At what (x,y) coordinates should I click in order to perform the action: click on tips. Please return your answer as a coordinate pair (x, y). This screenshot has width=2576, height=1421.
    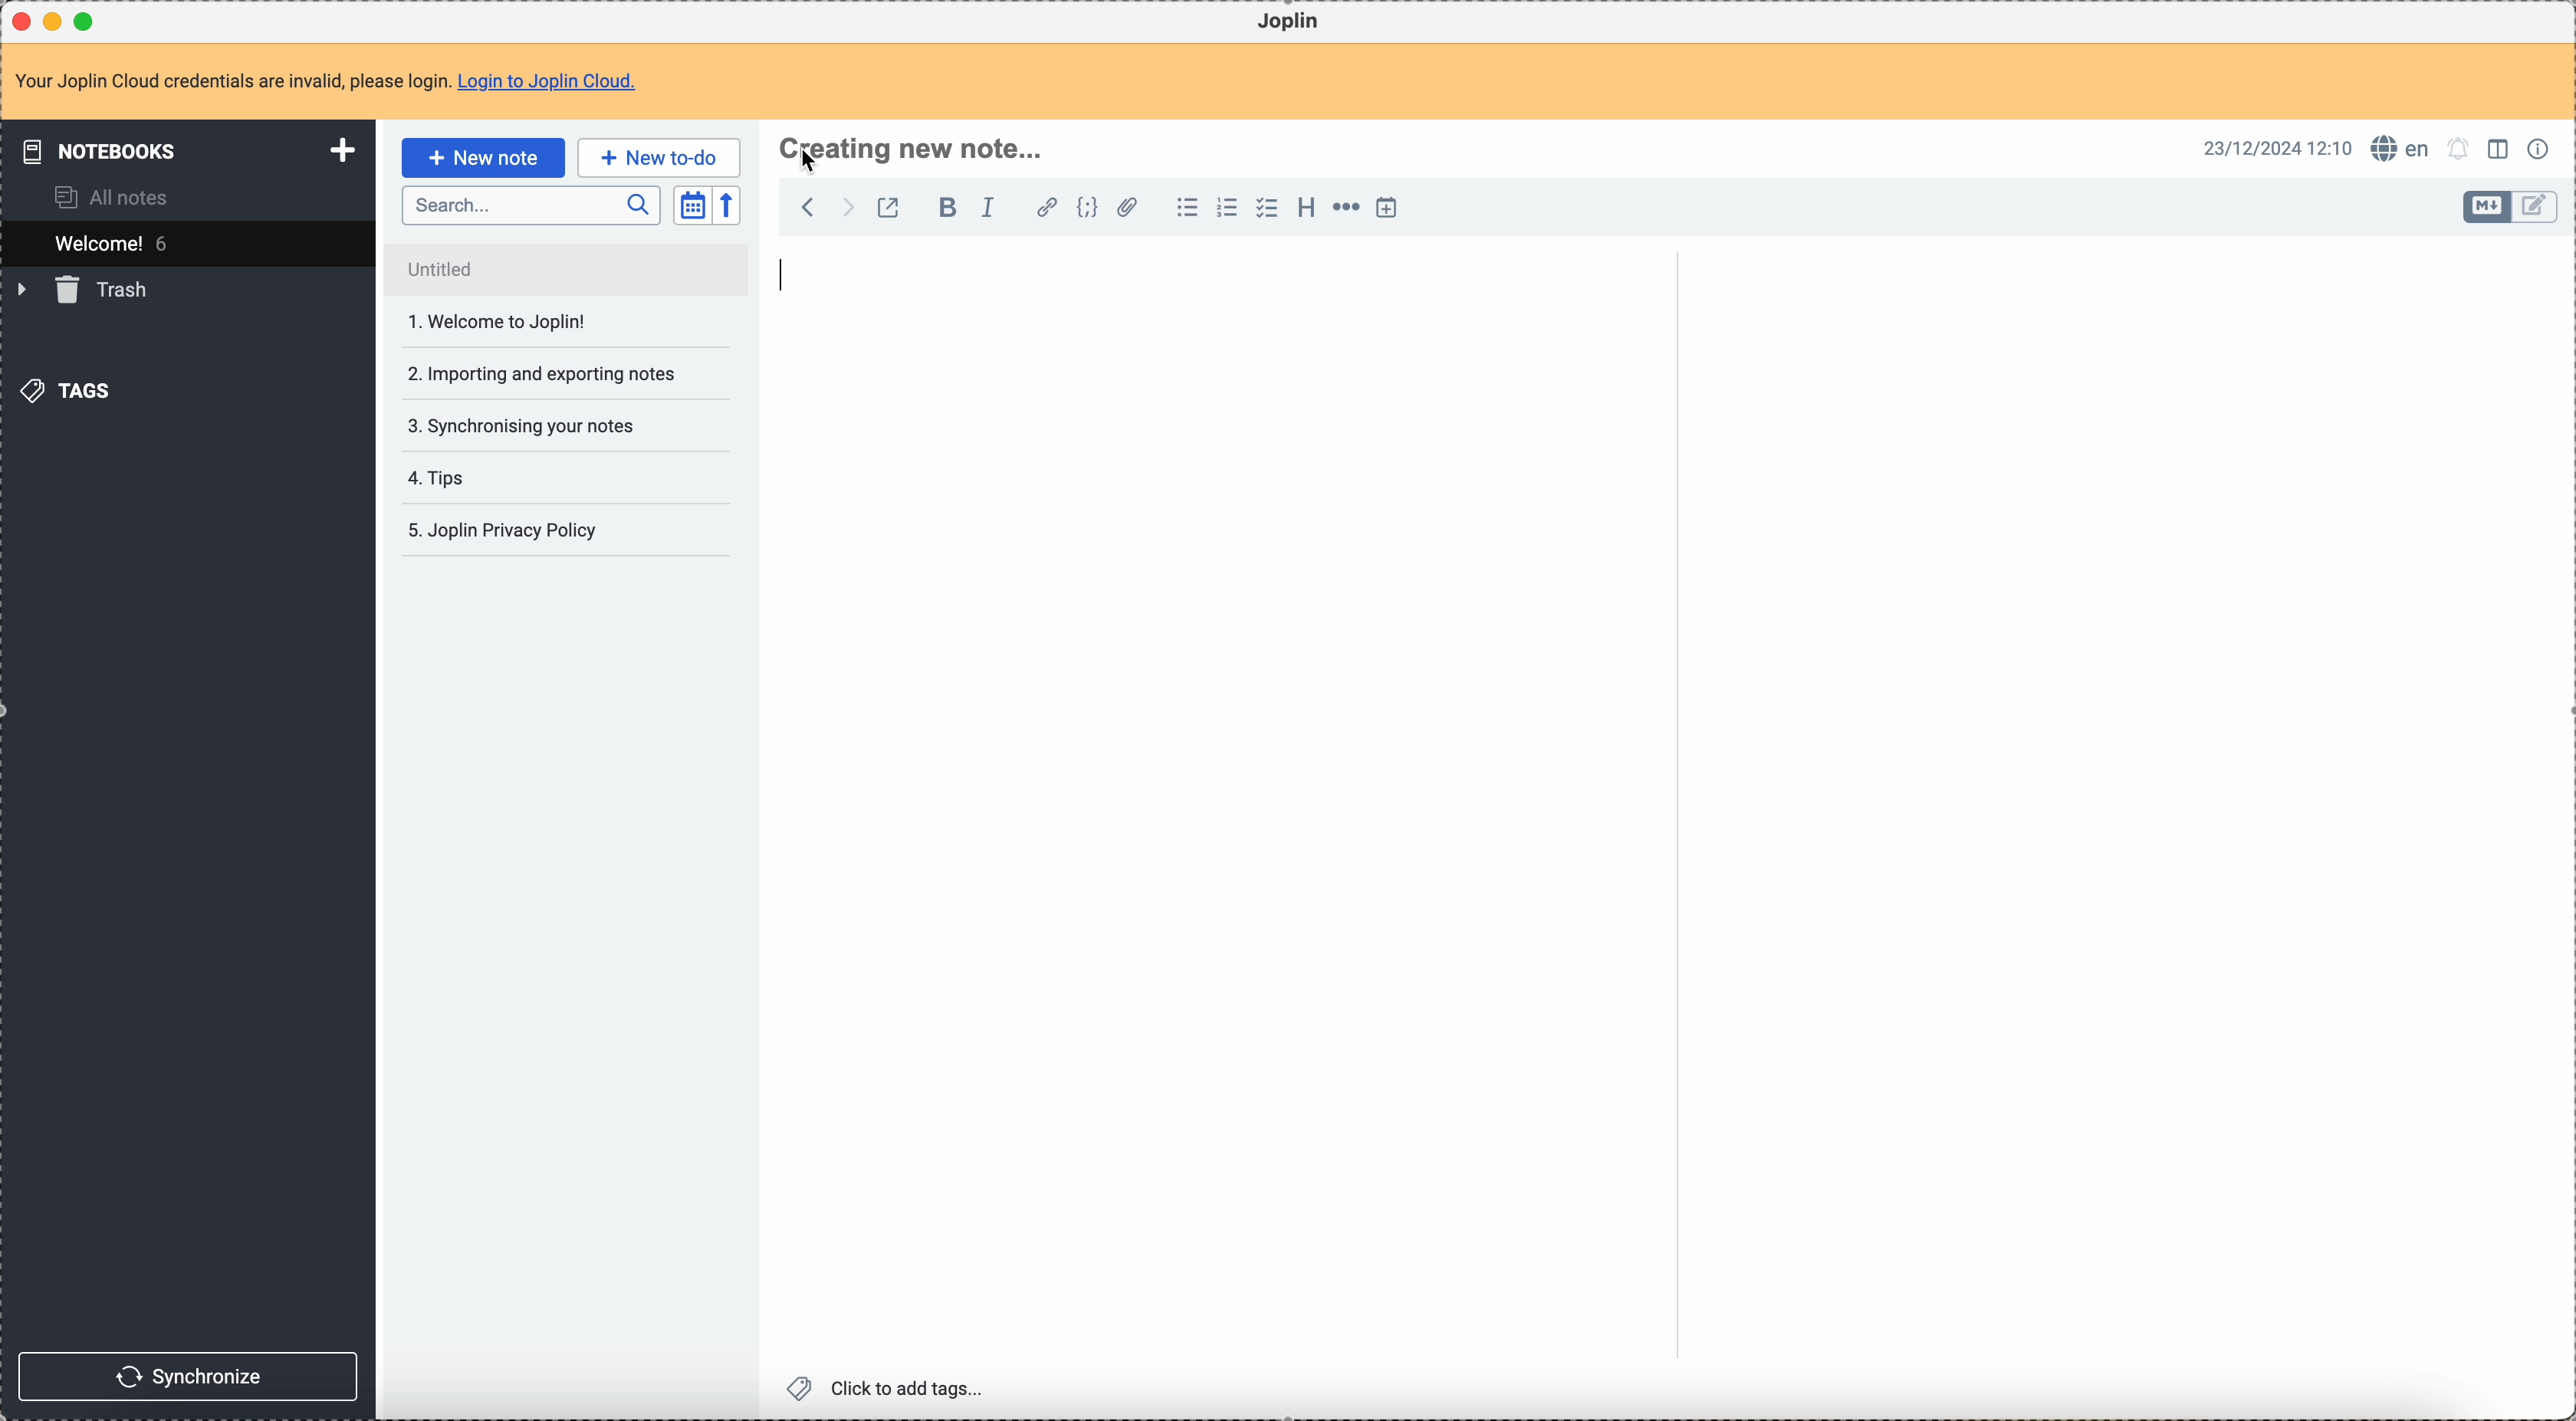
    Looking at the image, I should click on (540, 428).